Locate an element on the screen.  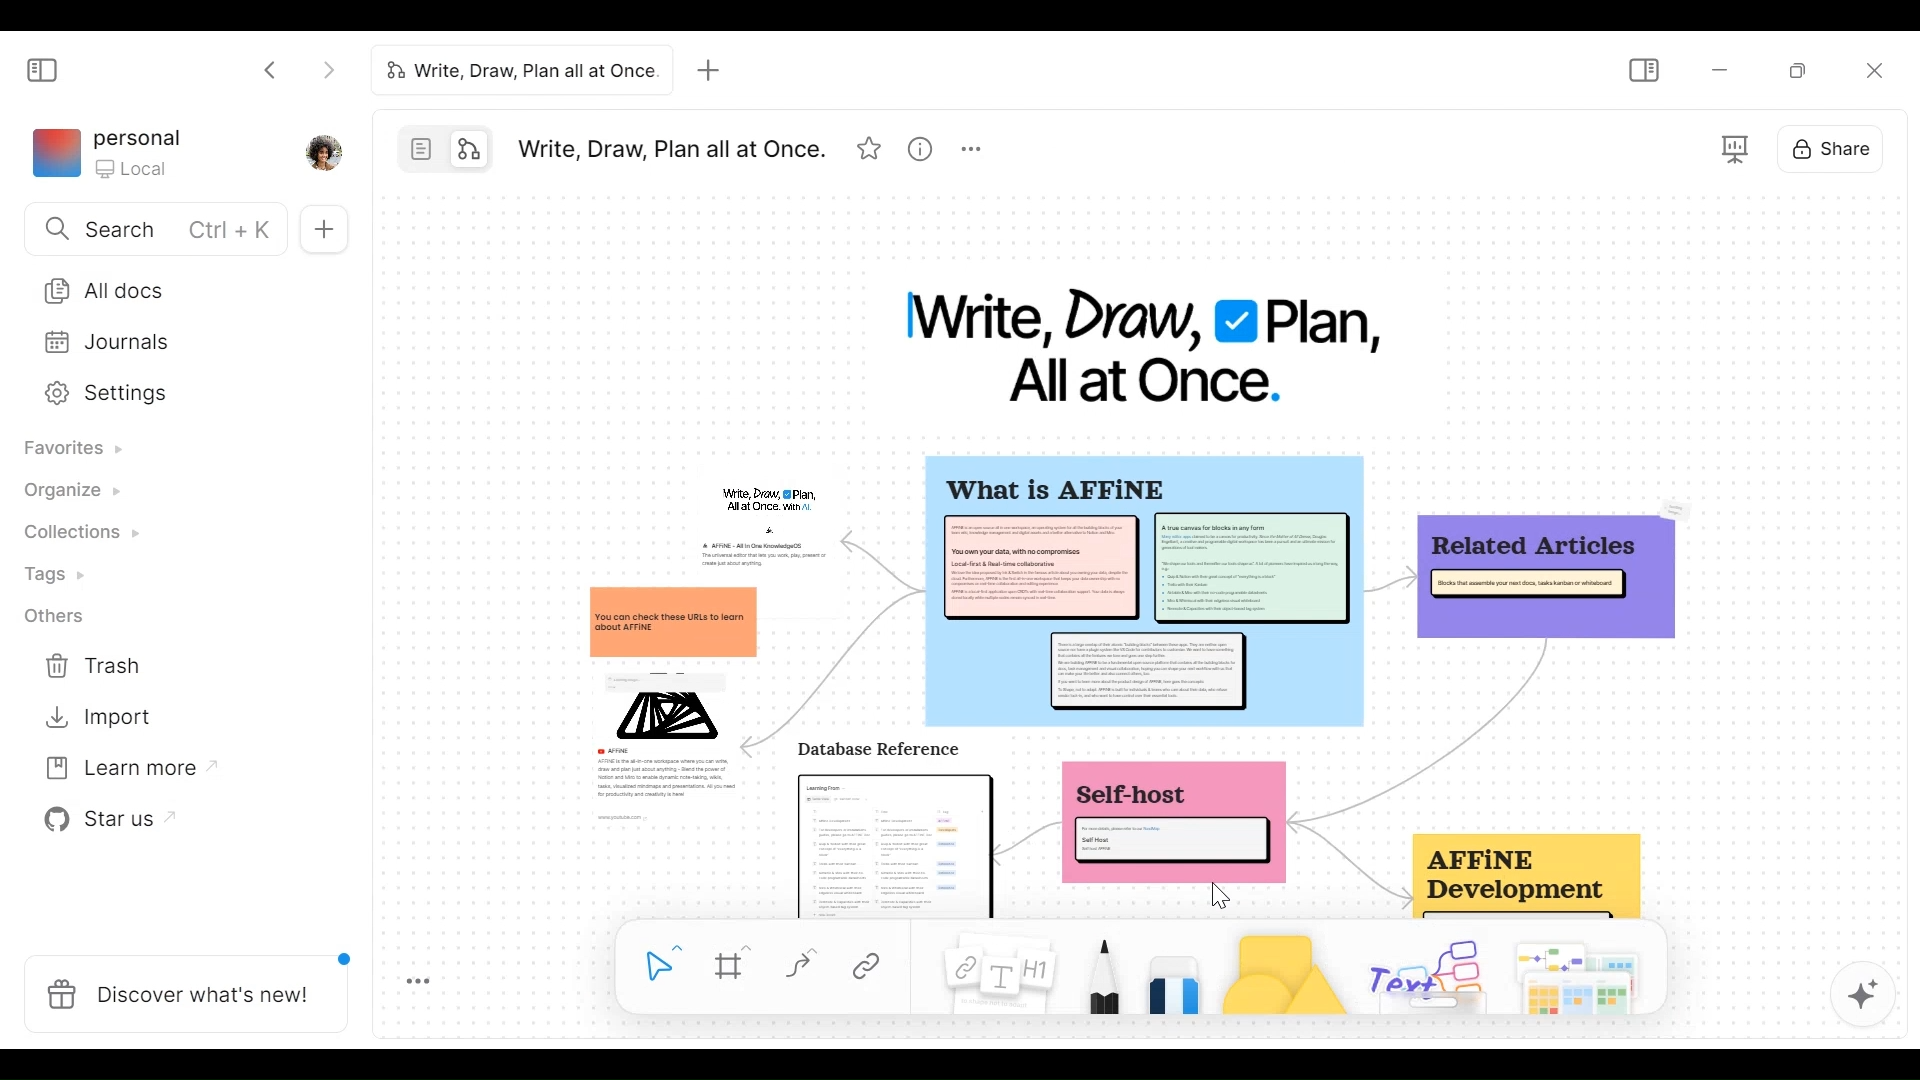
Enhance using AI is located at coordinates (1862, 996).